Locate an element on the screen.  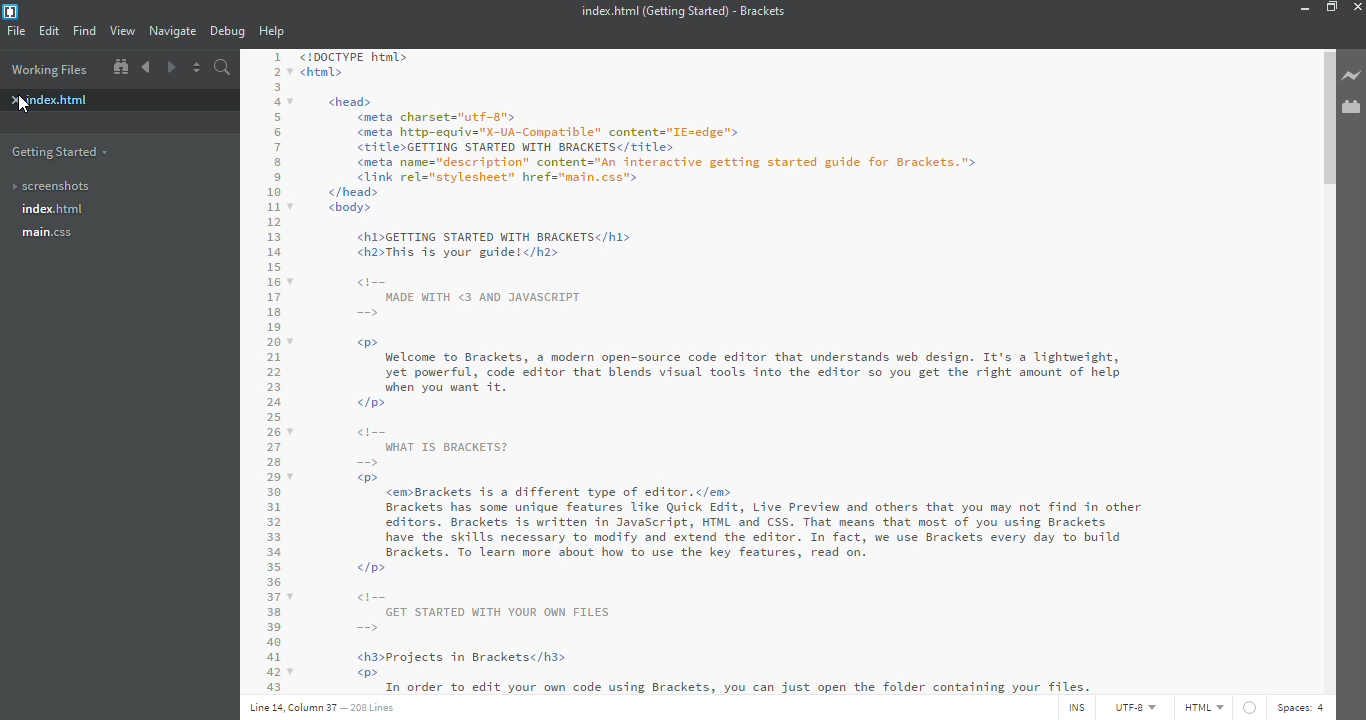
help is located at coordinates (270, 32).